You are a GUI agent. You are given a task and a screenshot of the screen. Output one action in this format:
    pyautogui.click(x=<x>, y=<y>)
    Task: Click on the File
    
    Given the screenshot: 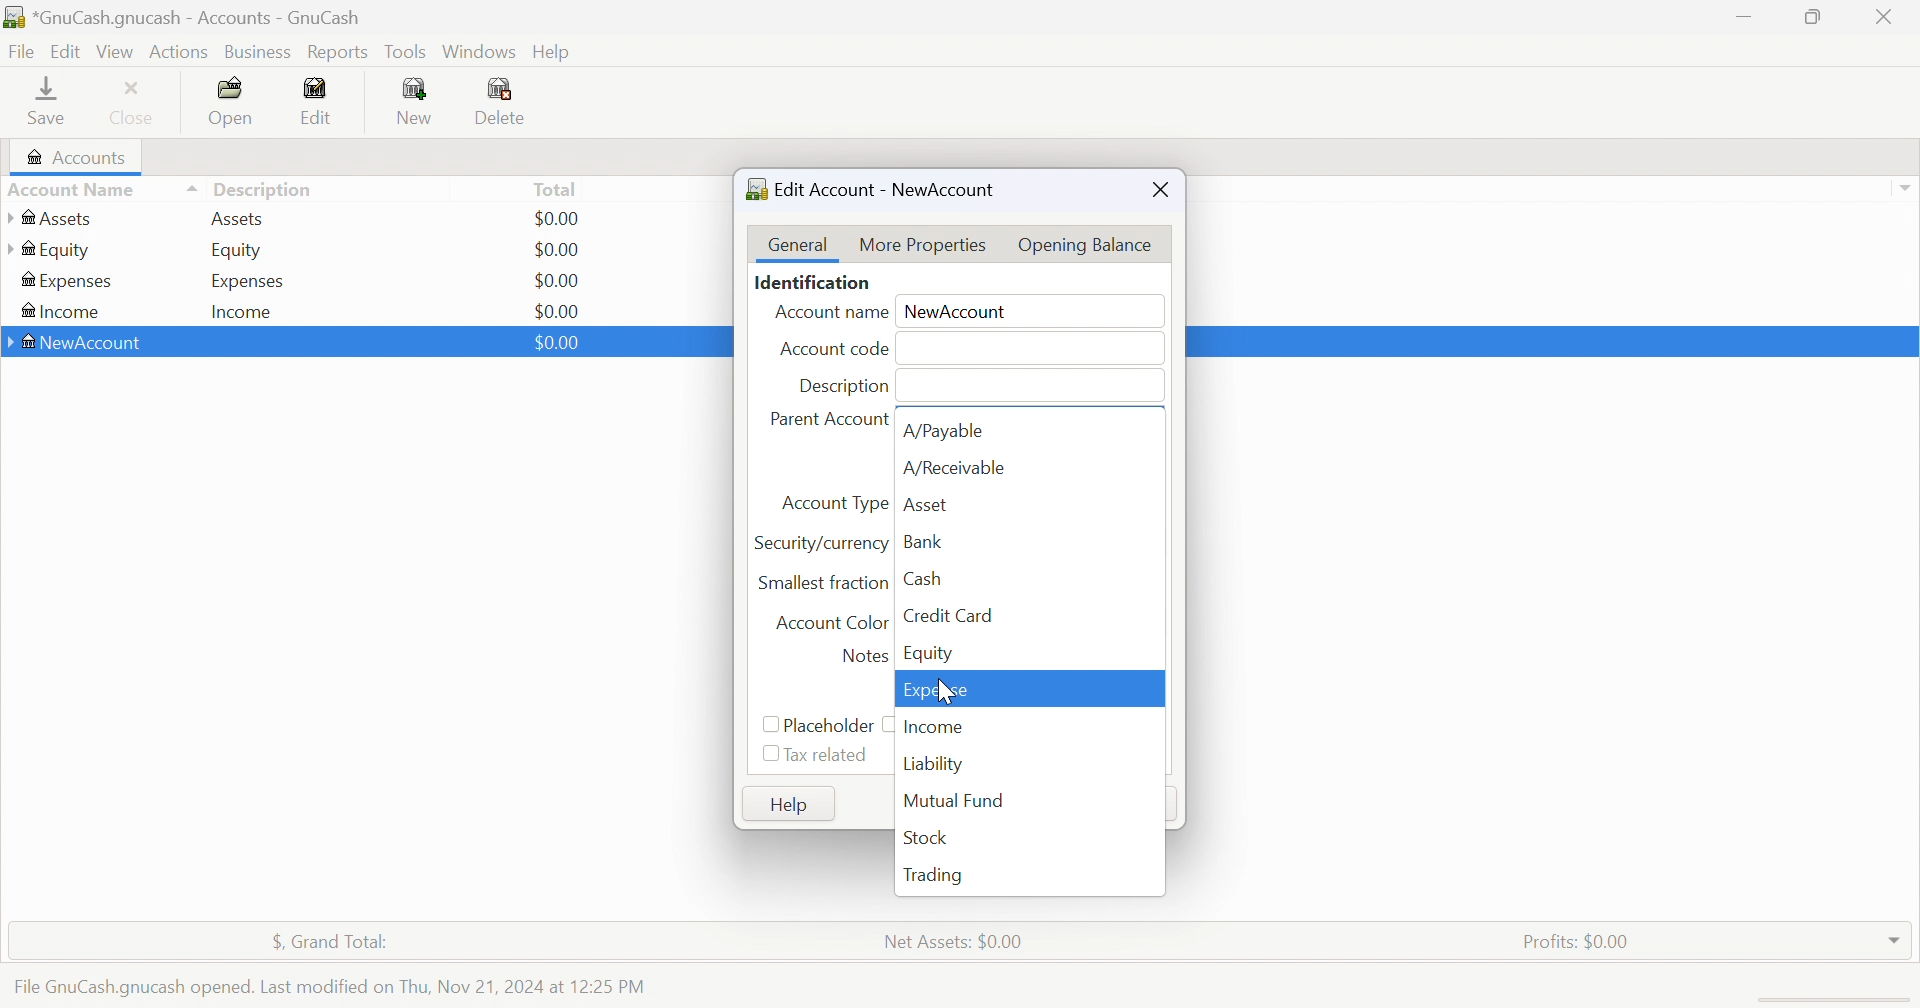 What is the action you would take?
    pyautogui.click(x=22, y=53)
    